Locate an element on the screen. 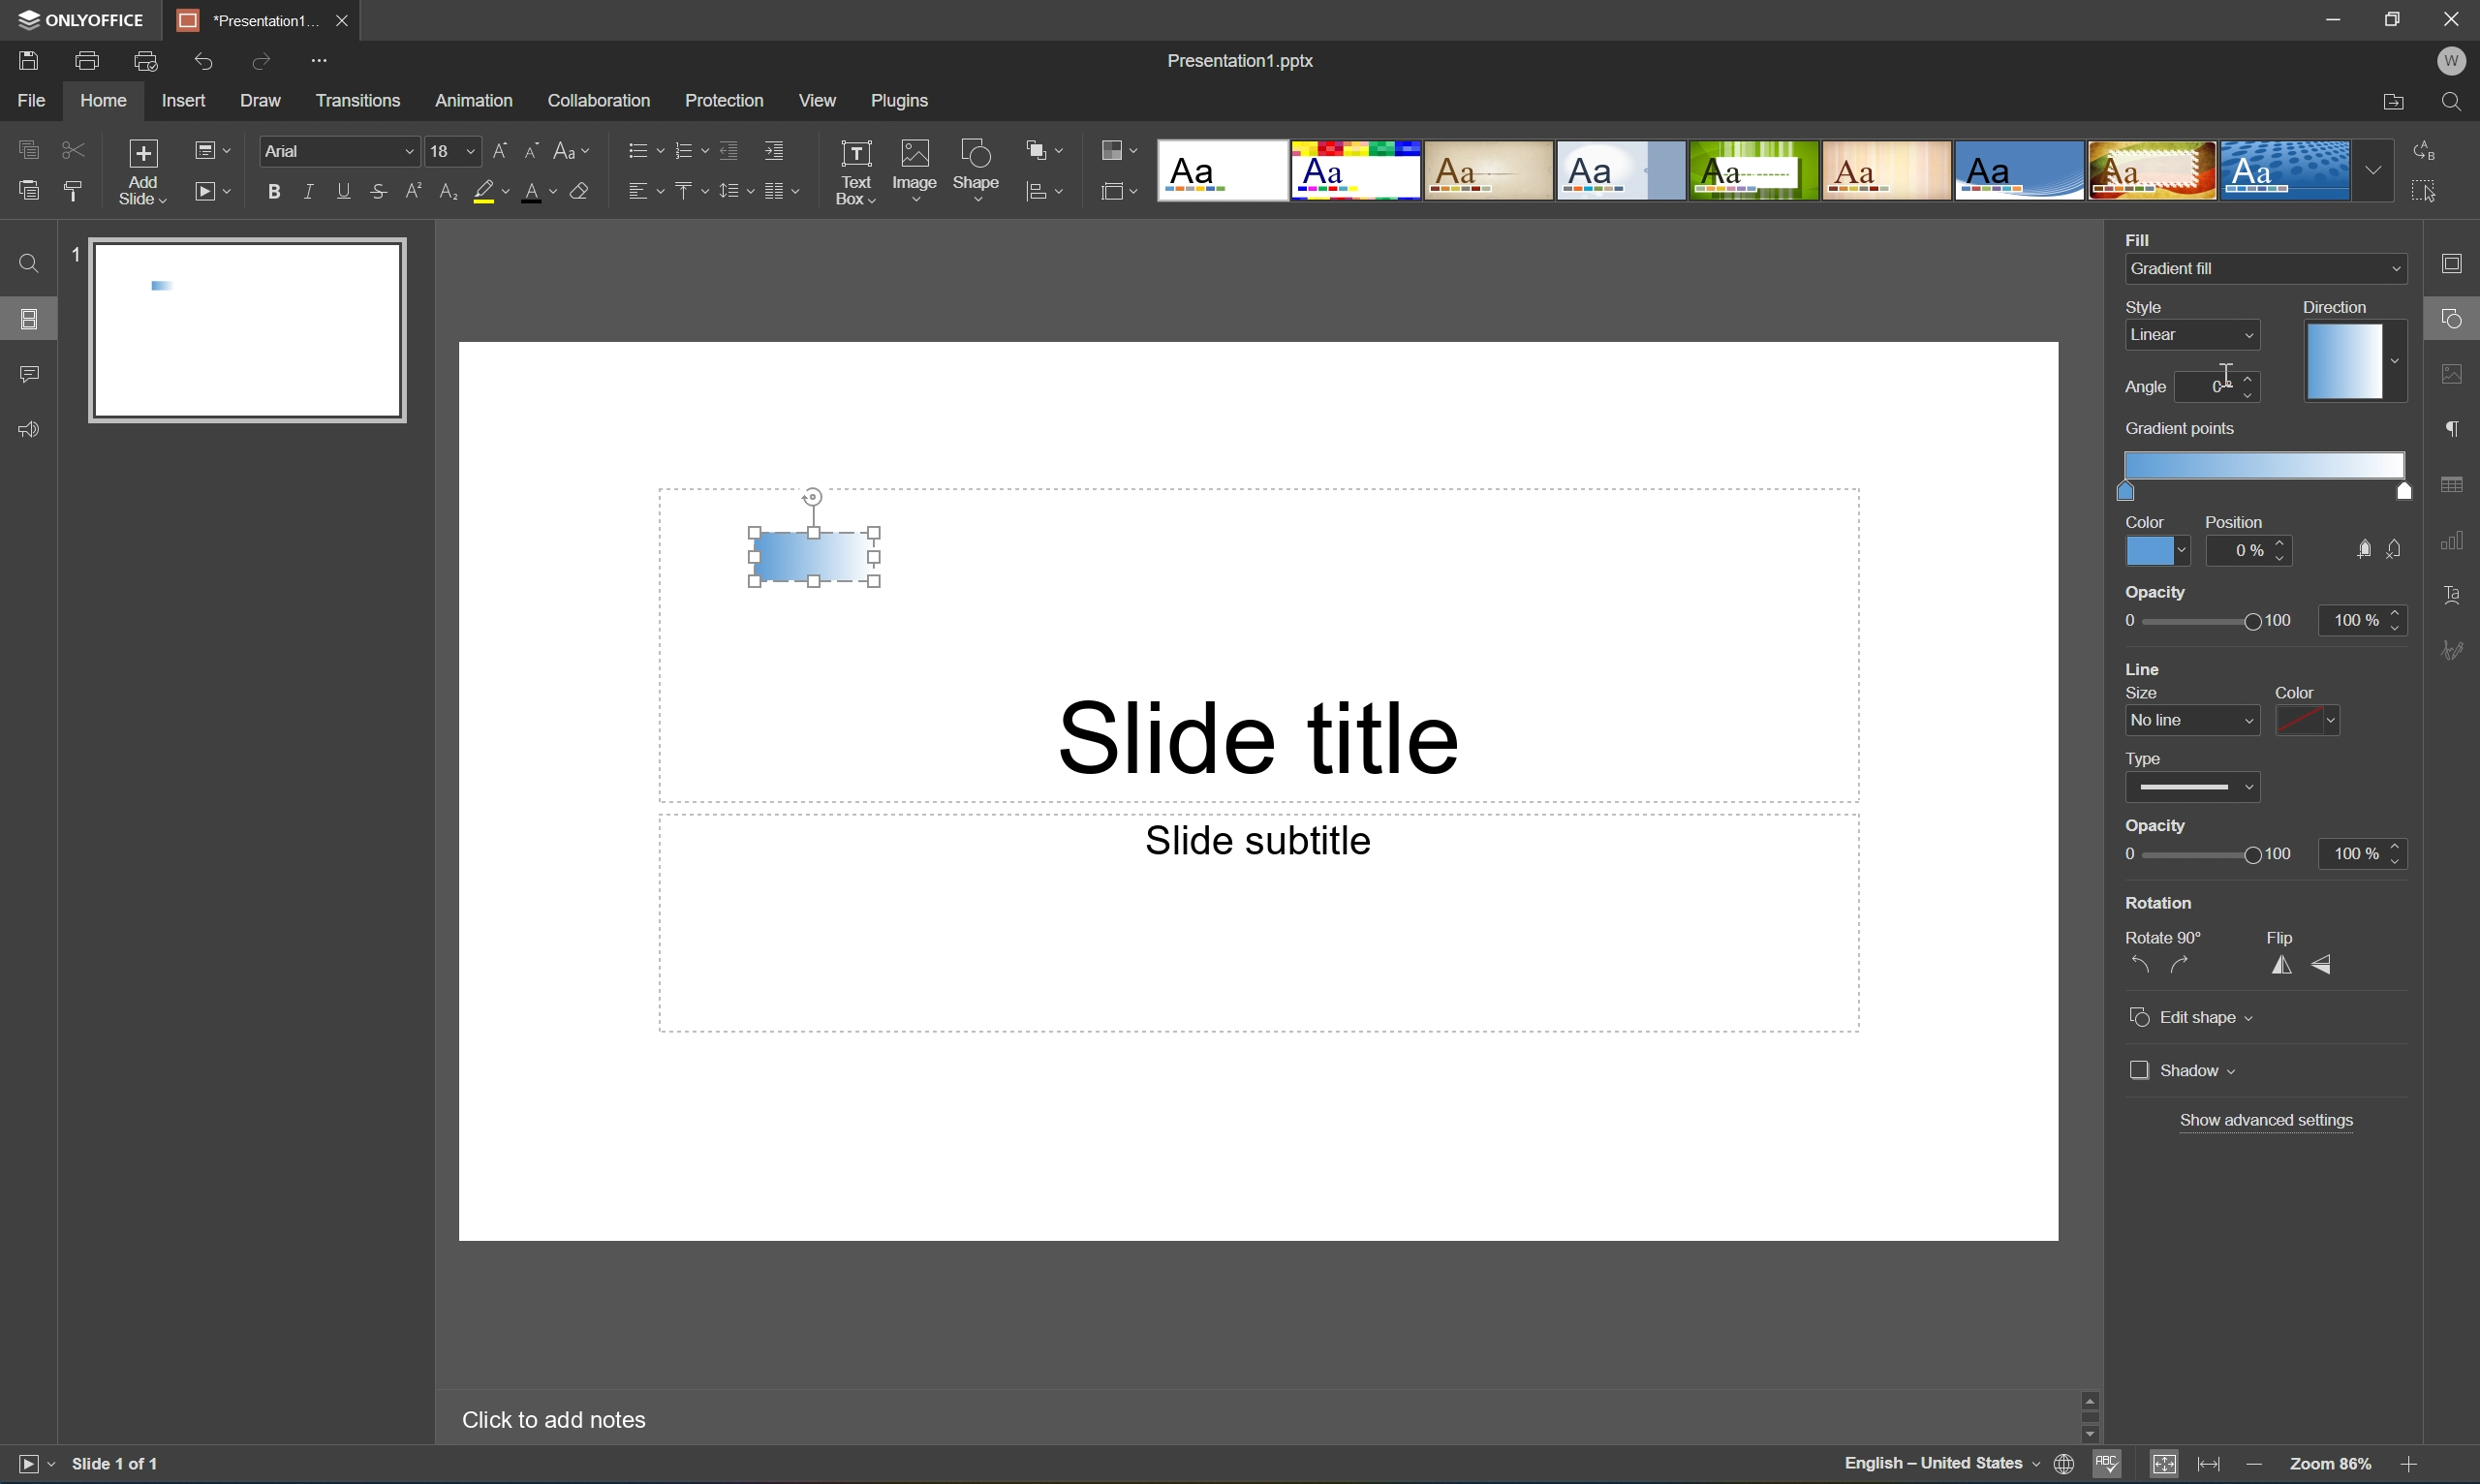  Rotate 90° clockwise is located at coordinates (2184, 965).